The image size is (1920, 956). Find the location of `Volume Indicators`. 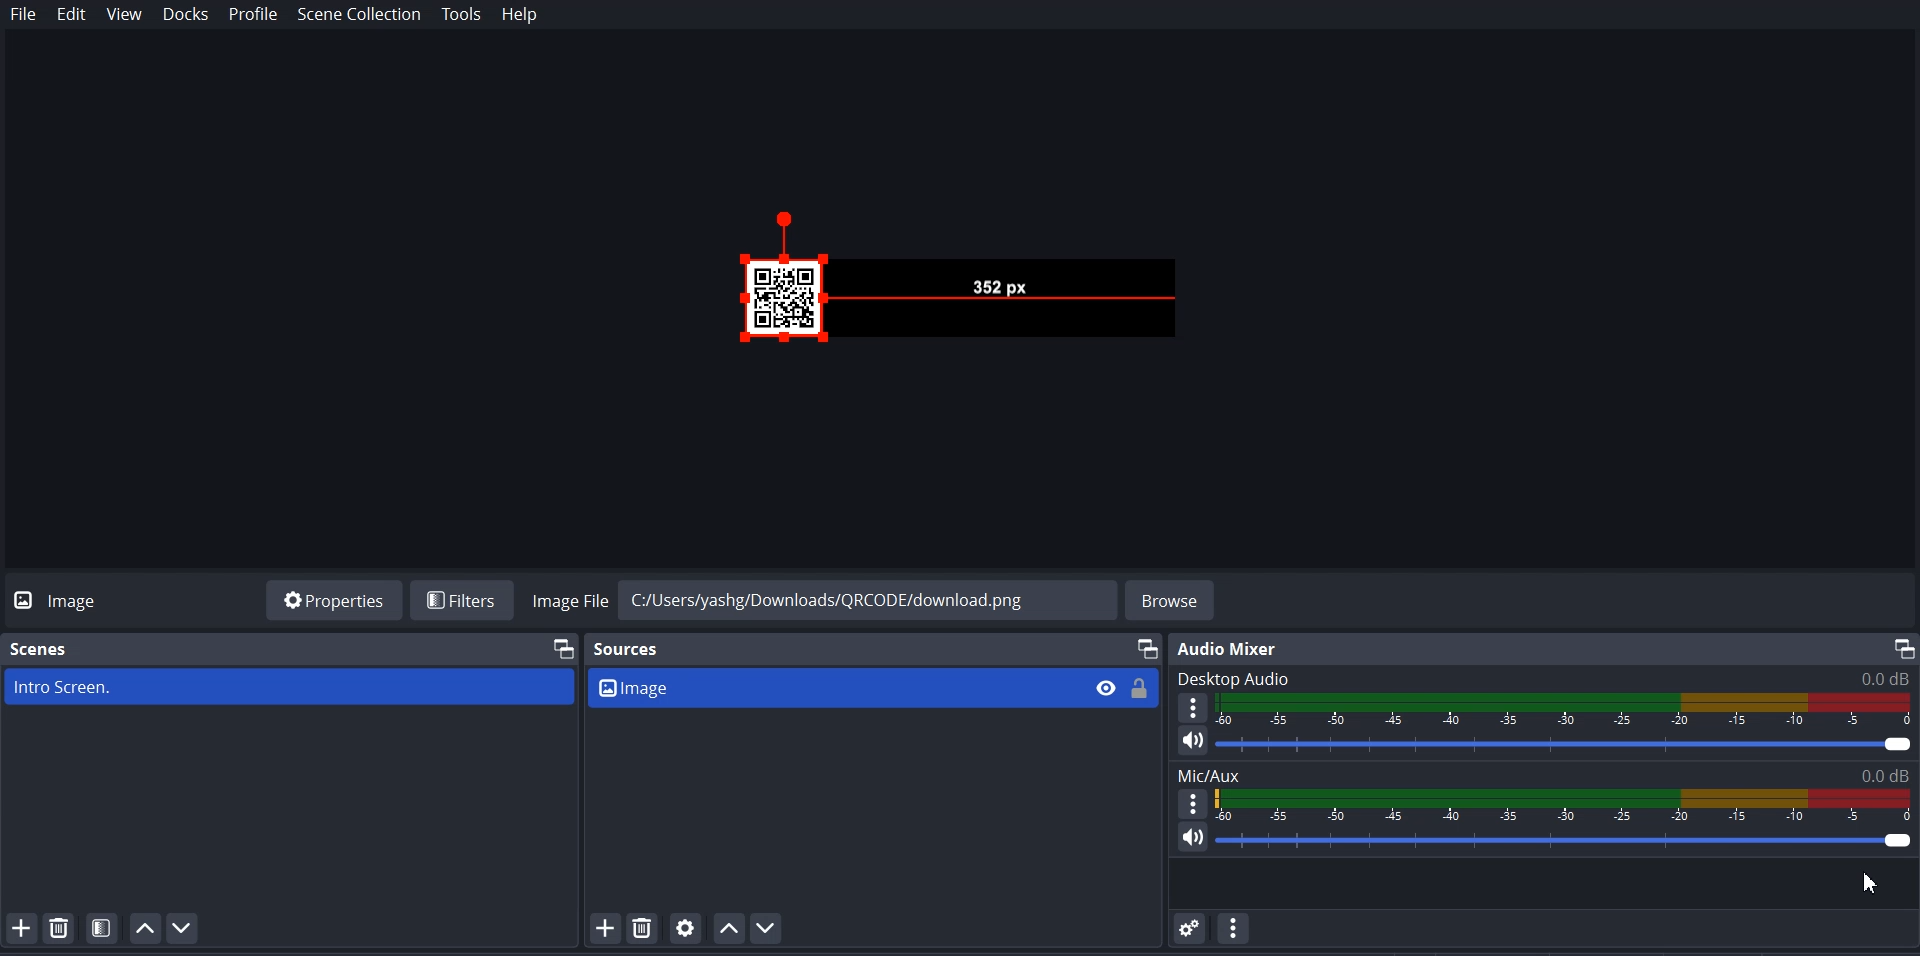

Volume Indicators is located at coordinates (1567, 710).